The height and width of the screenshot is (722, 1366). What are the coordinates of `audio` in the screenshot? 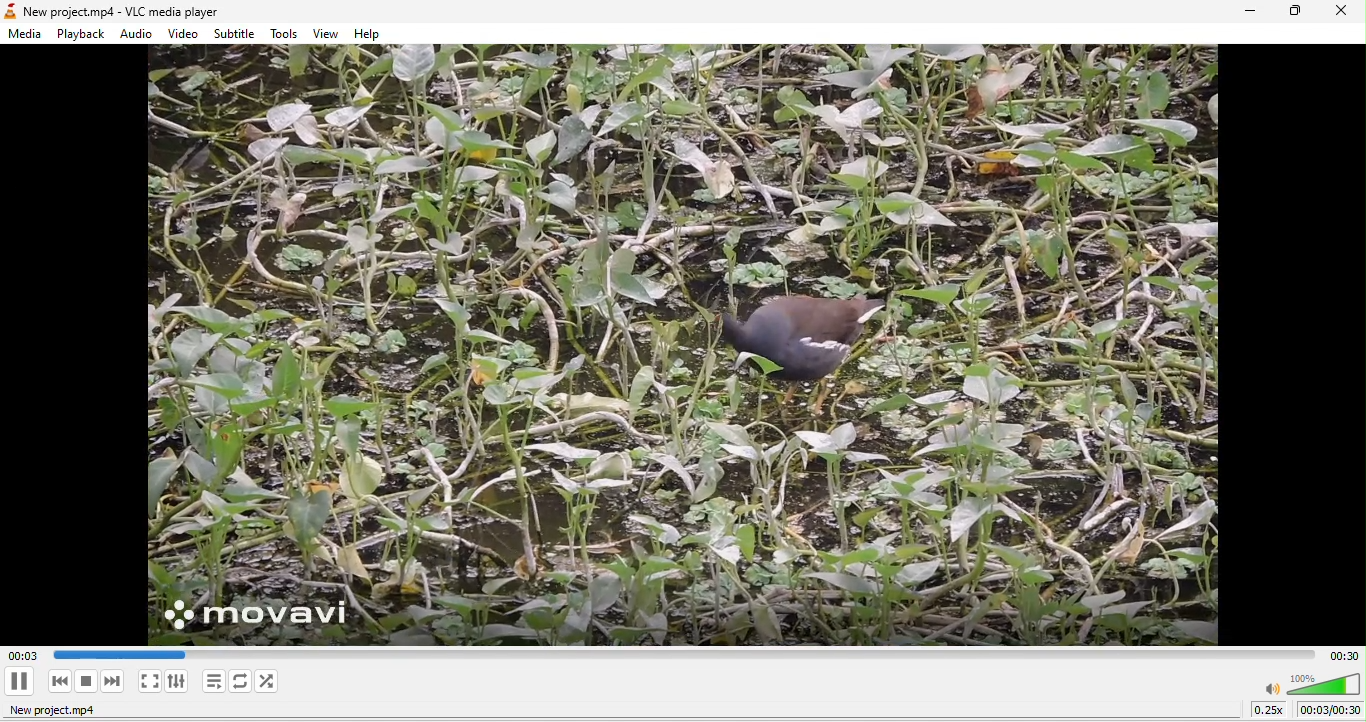 It's located at (138, 34).